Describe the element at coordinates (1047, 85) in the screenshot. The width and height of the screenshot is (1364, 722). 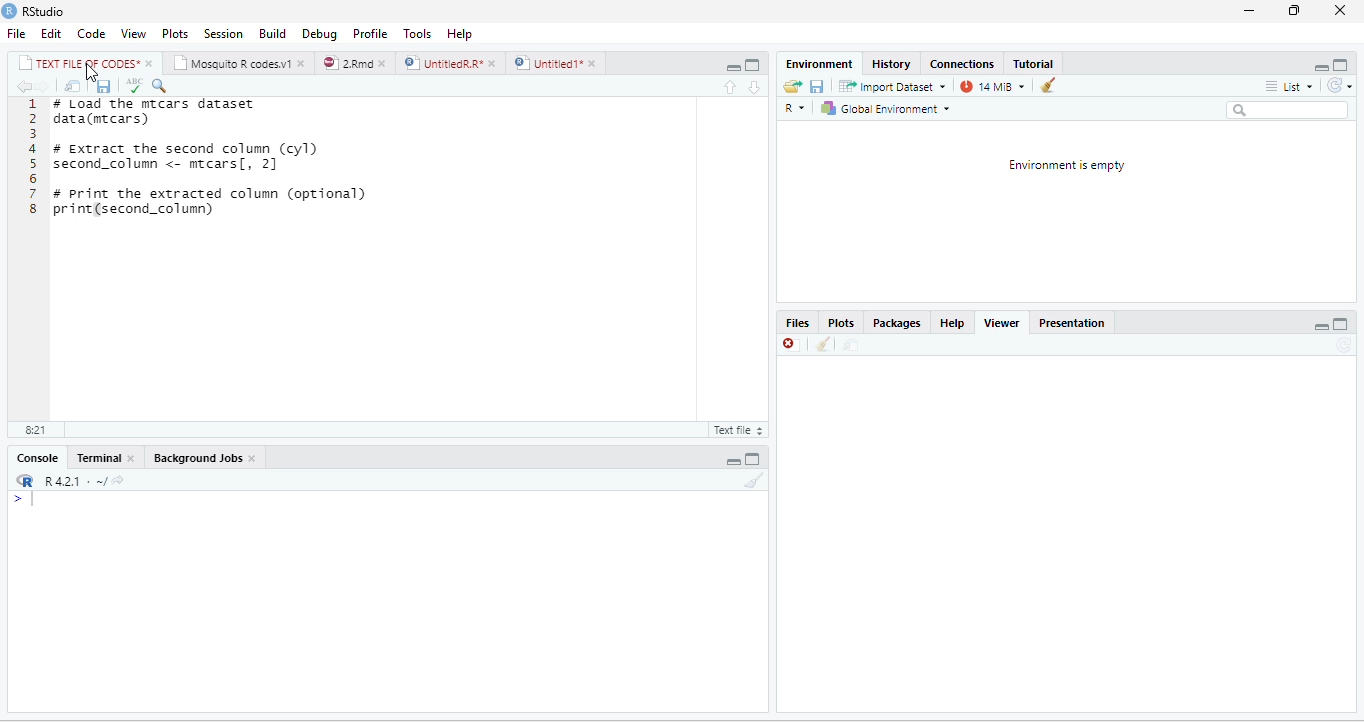
I see `clear` at that location.